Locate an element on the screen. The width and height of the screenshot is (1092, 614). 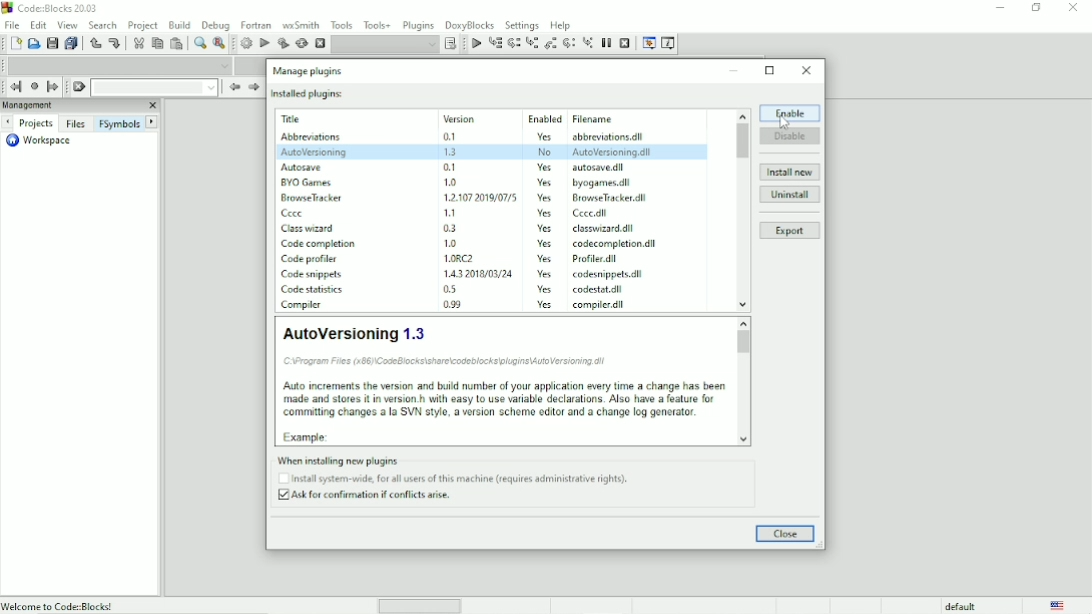
Workspace is located at coordinates (41, 141).